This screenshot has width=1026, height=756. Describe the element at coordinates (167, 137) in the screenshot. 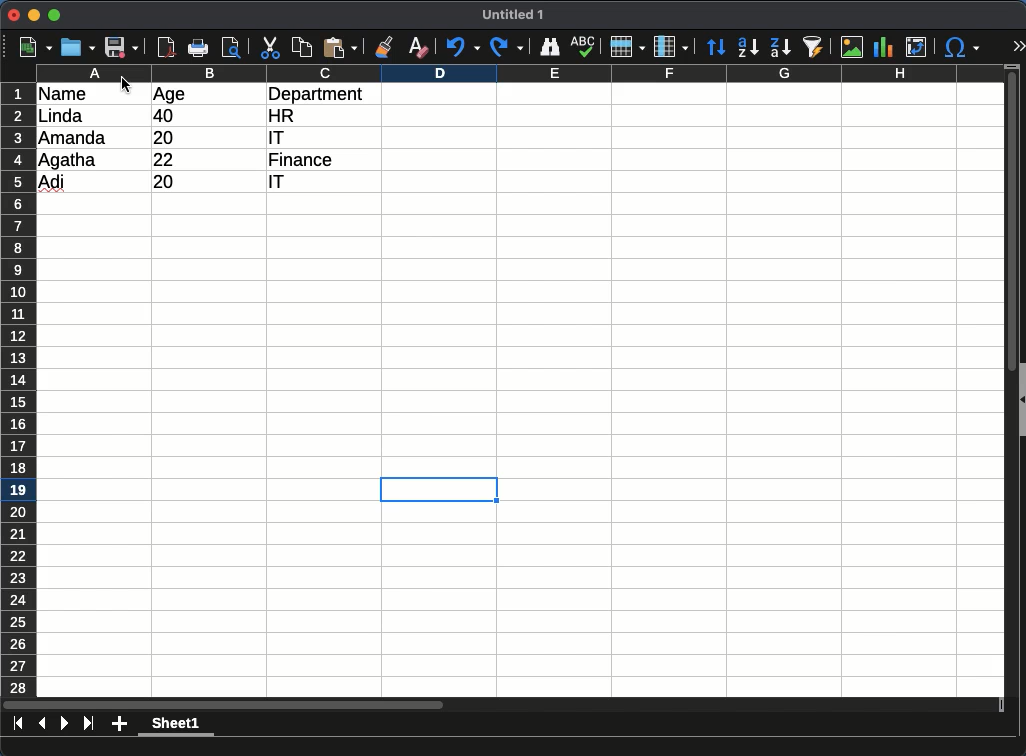

I see `20` at that location.